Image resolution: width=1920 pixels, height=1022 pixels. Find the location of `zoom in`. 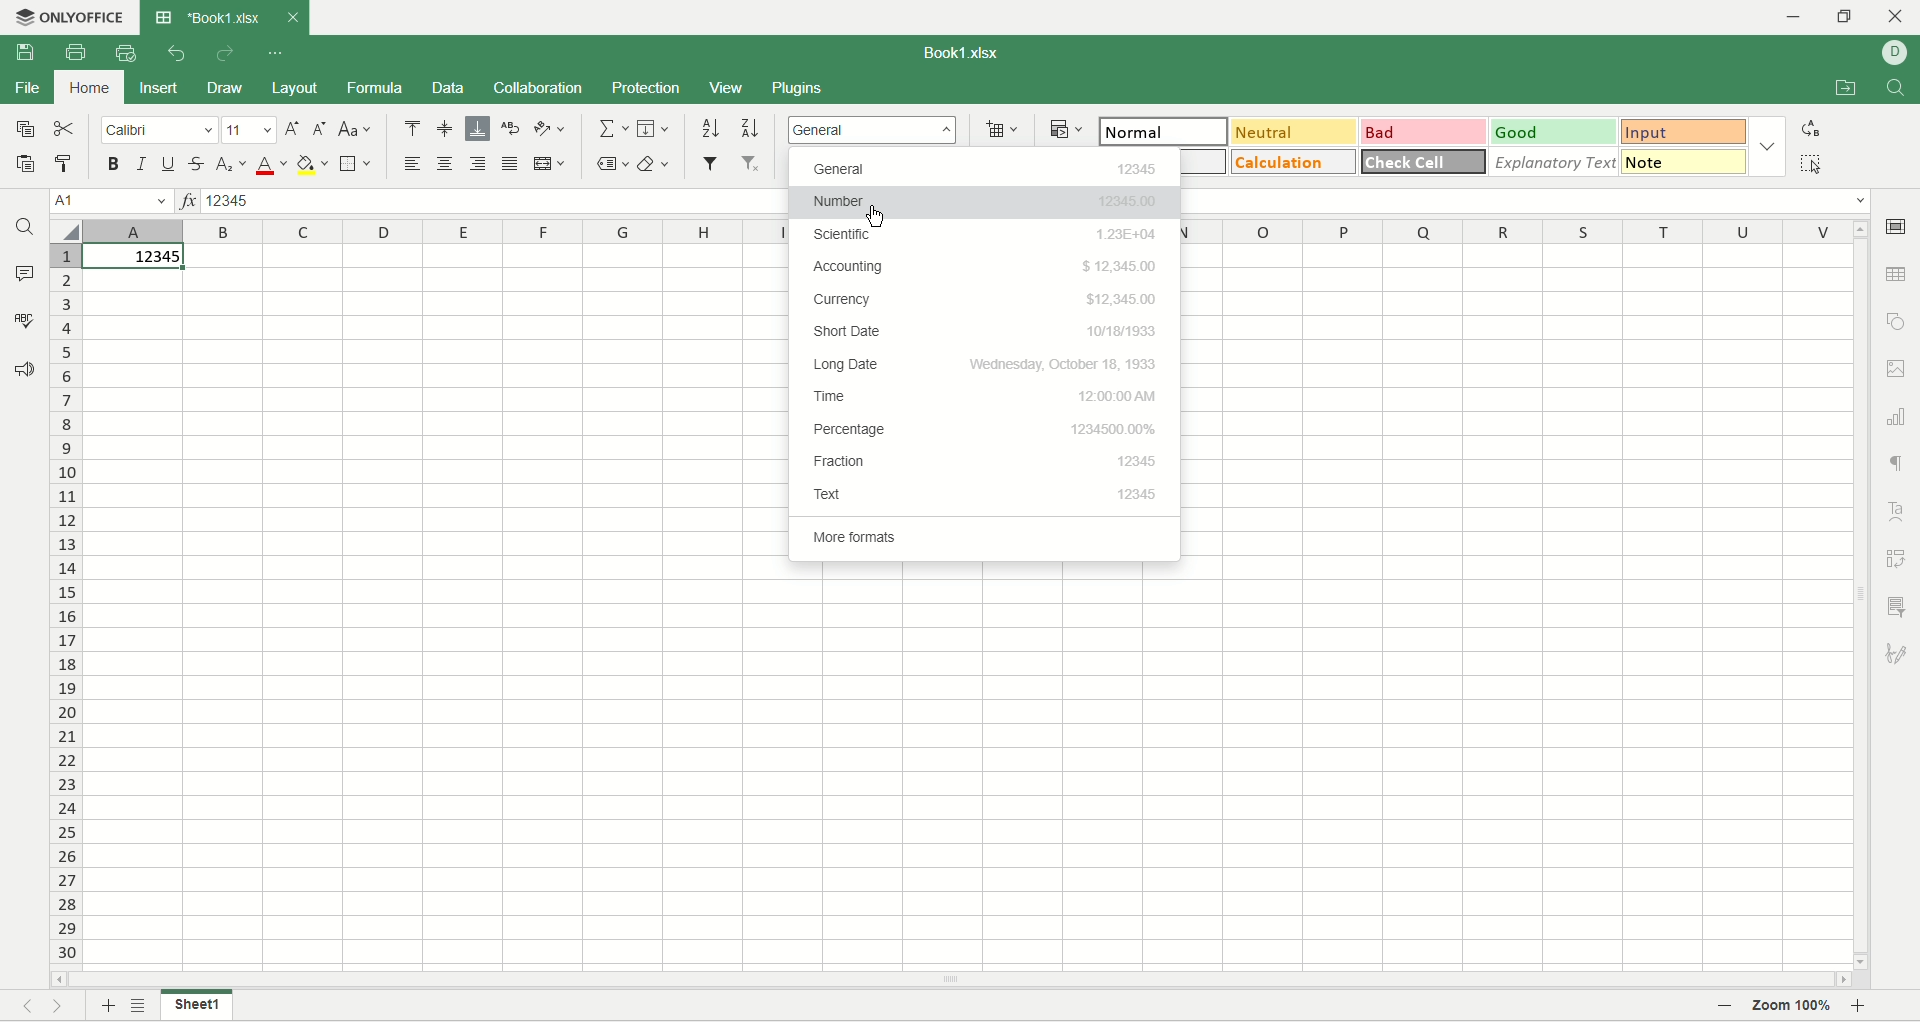

zoom in is located at coordinates (1858, 1007).